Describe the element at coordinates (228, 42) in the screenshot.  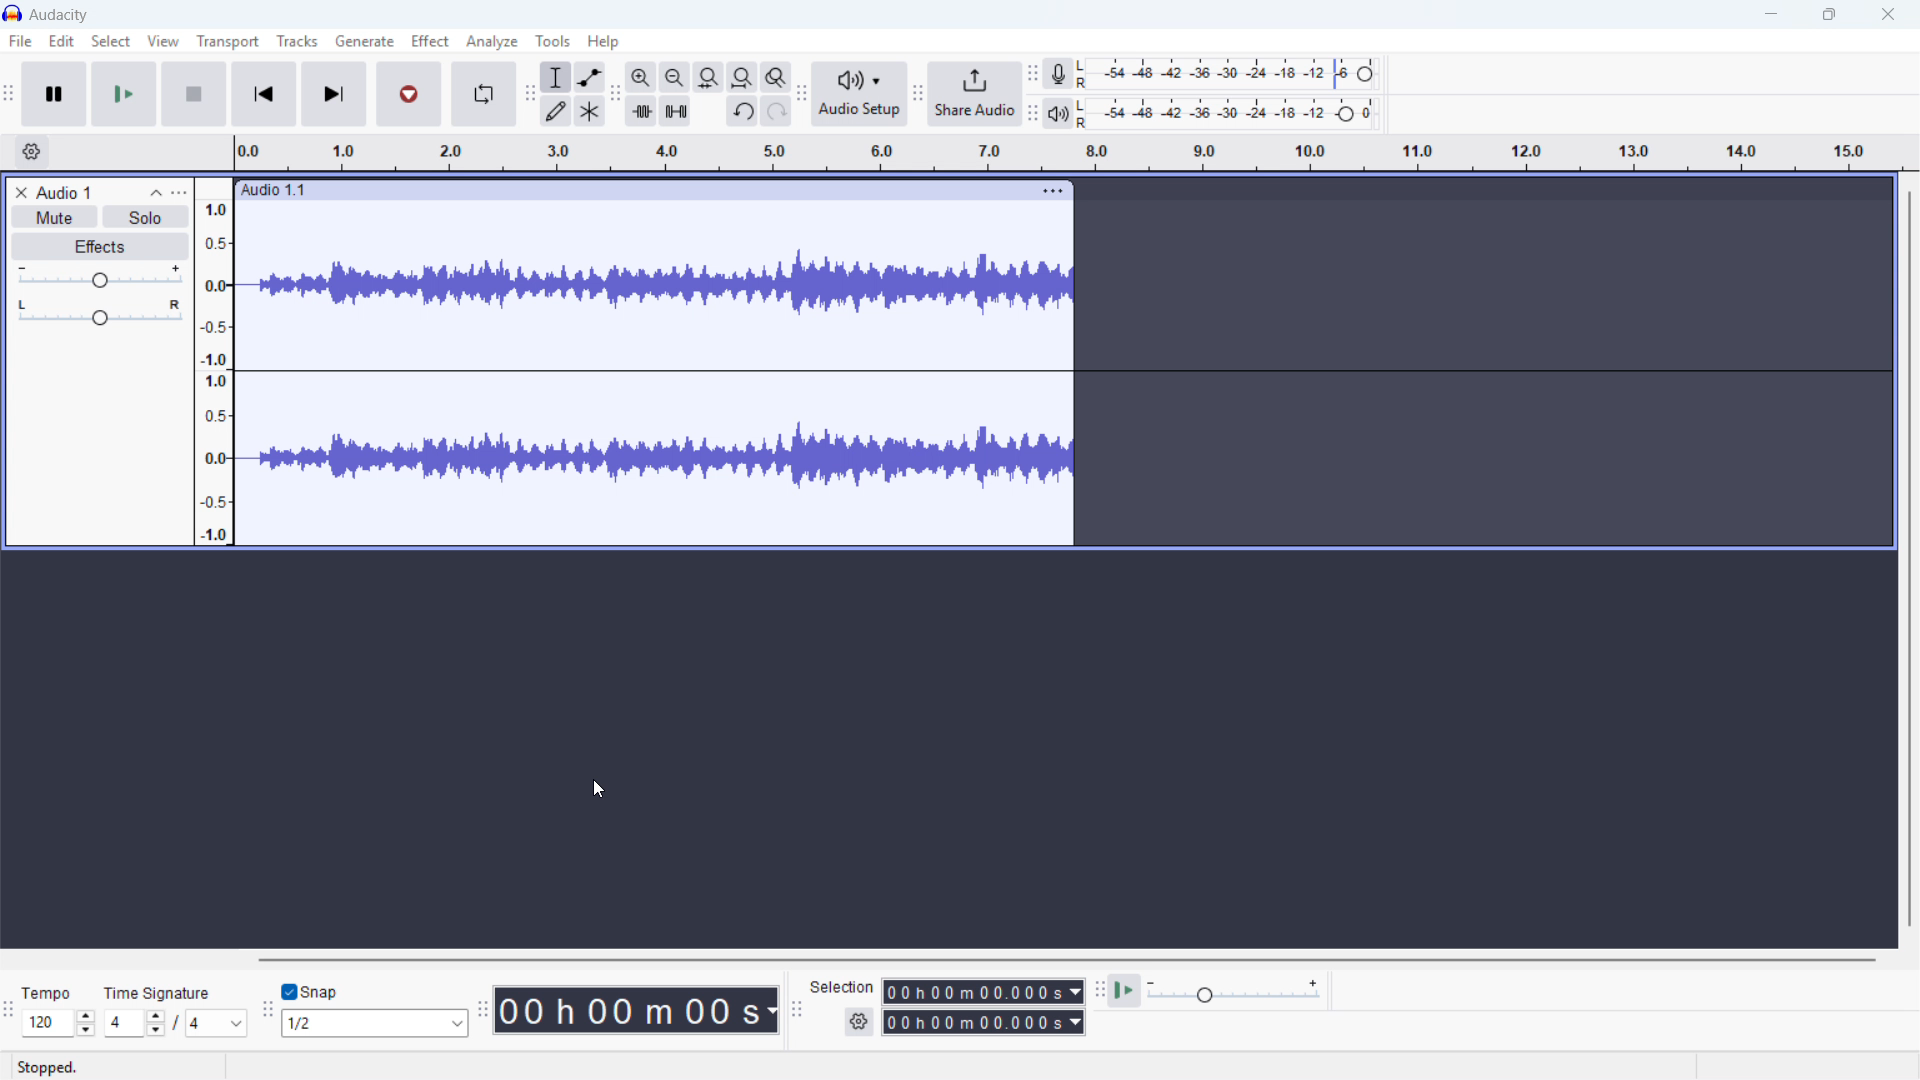
I see `Transport ` at that location.